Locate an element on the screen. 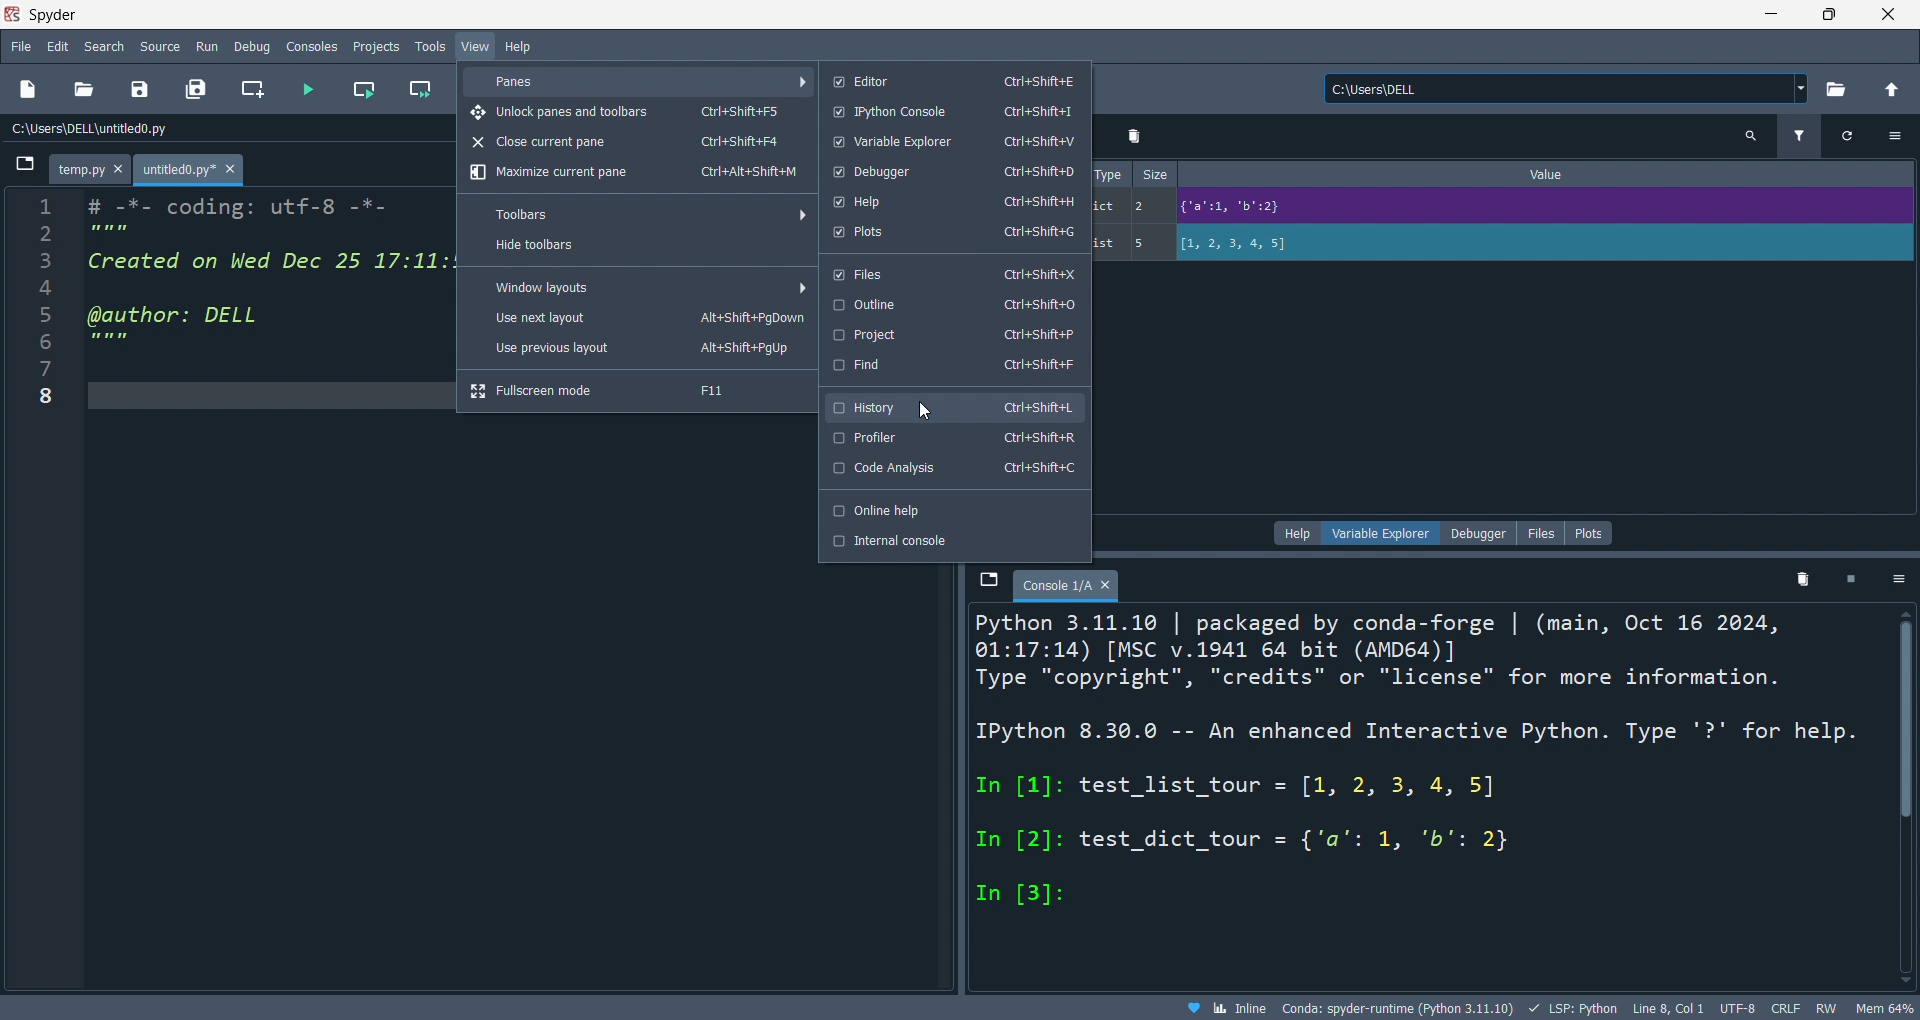  files is located at coordinates (1539, 532).